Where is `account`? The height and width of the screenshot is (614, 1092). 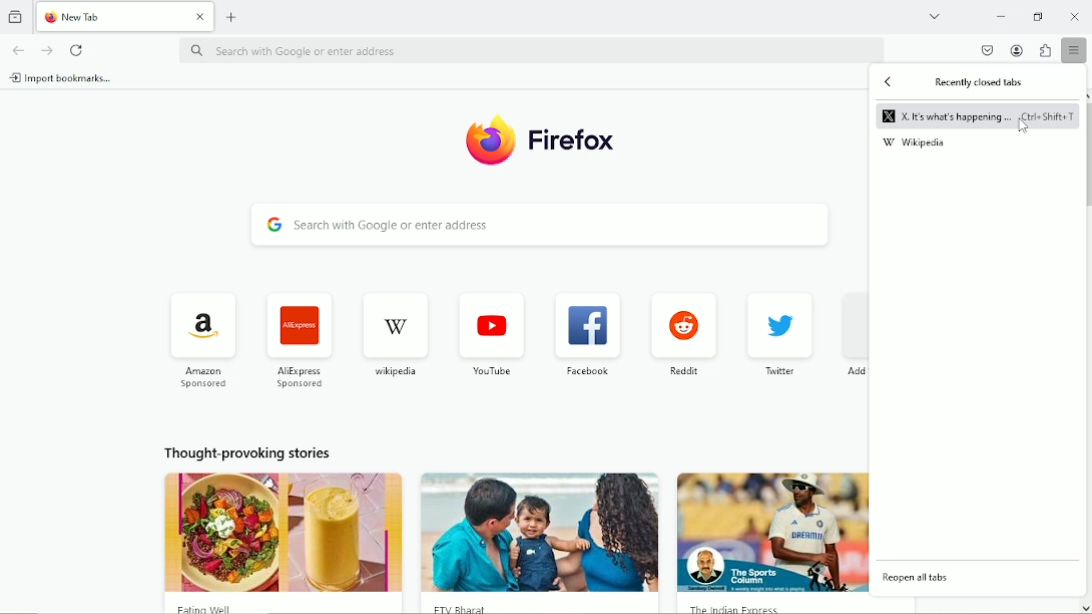 account is located at coordinates (1017, 51).